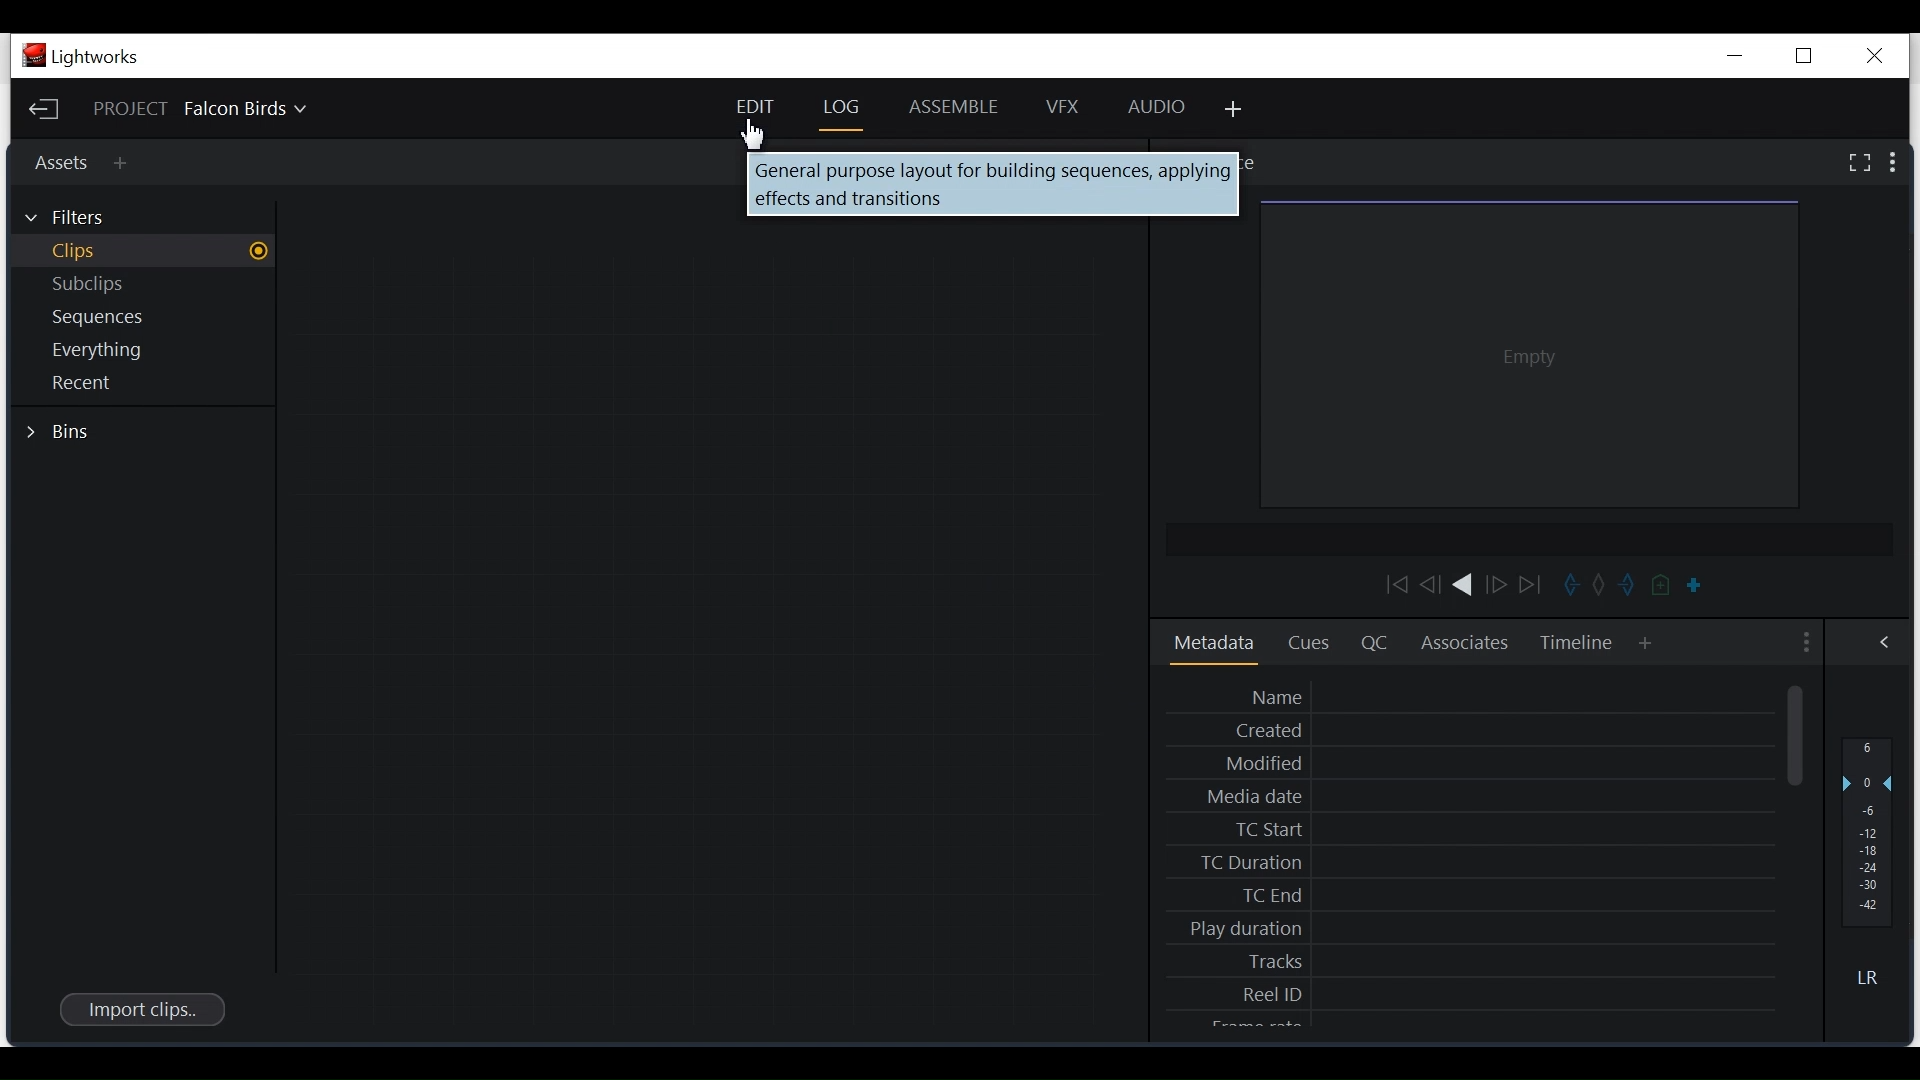  I want to click on Filters, so click(79, 215).